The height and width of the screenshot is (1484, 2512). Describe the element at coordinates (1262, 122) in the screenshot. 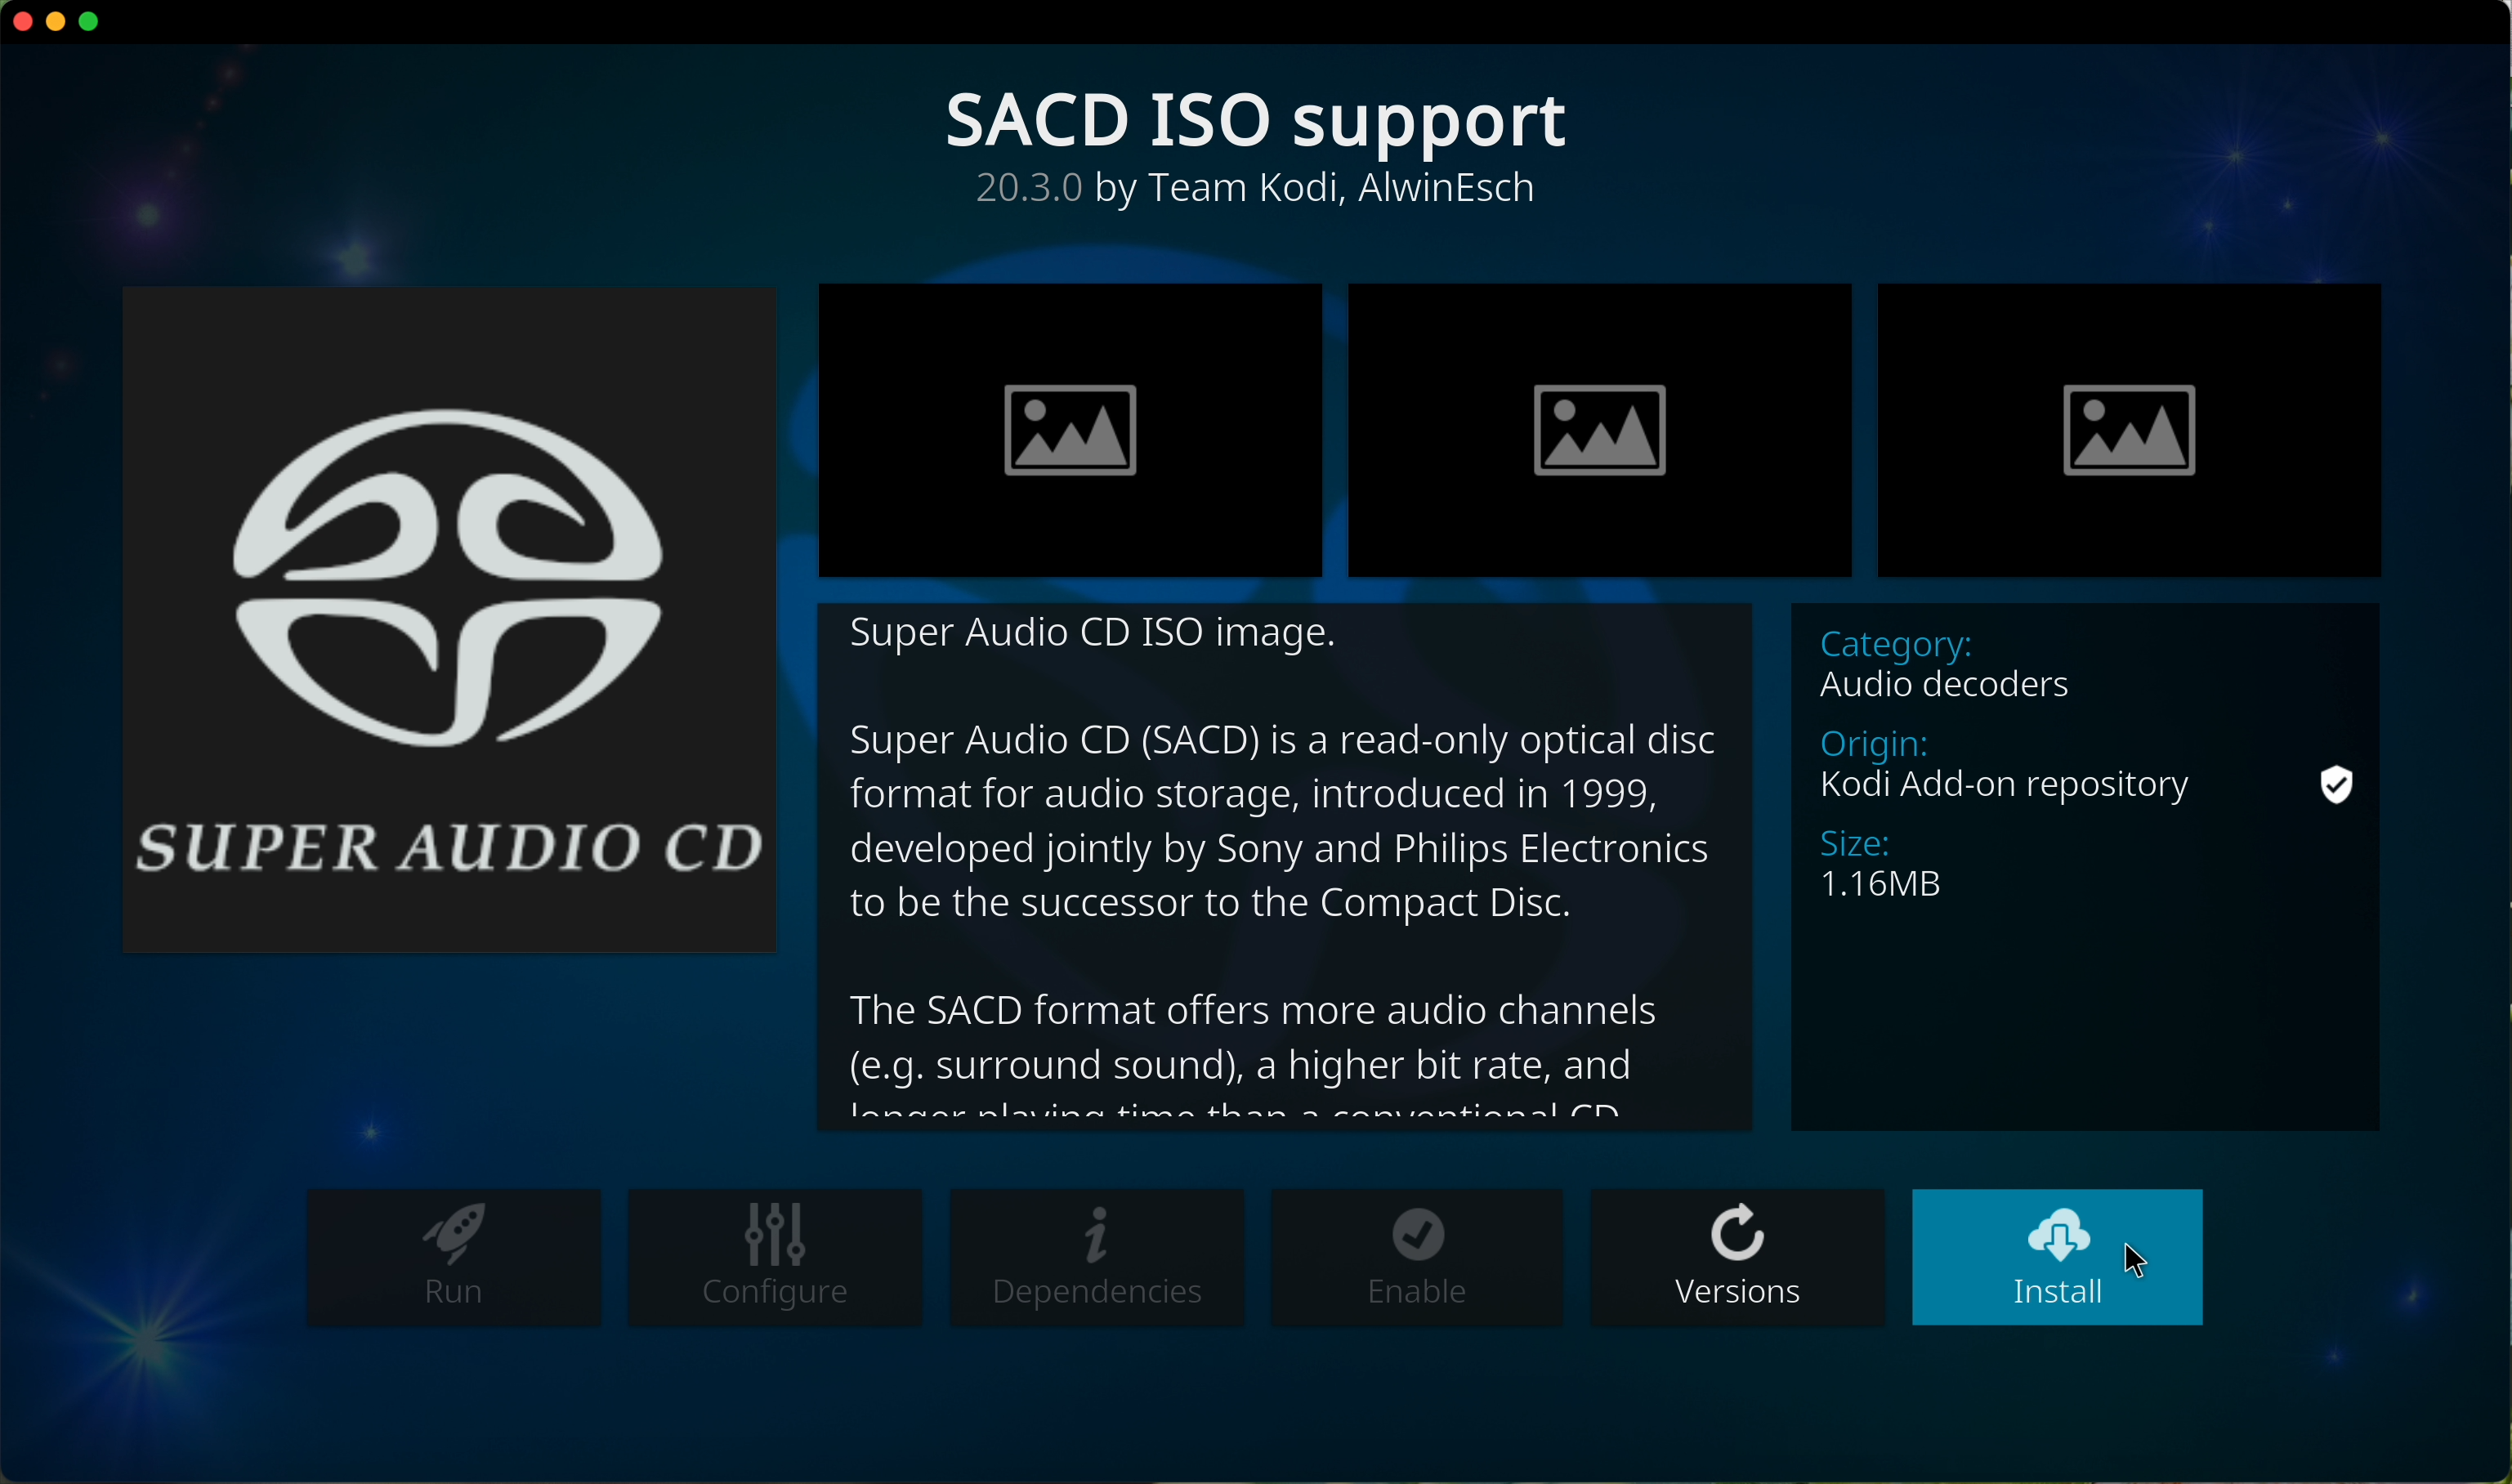

I see `SACD ISO support` at that location.